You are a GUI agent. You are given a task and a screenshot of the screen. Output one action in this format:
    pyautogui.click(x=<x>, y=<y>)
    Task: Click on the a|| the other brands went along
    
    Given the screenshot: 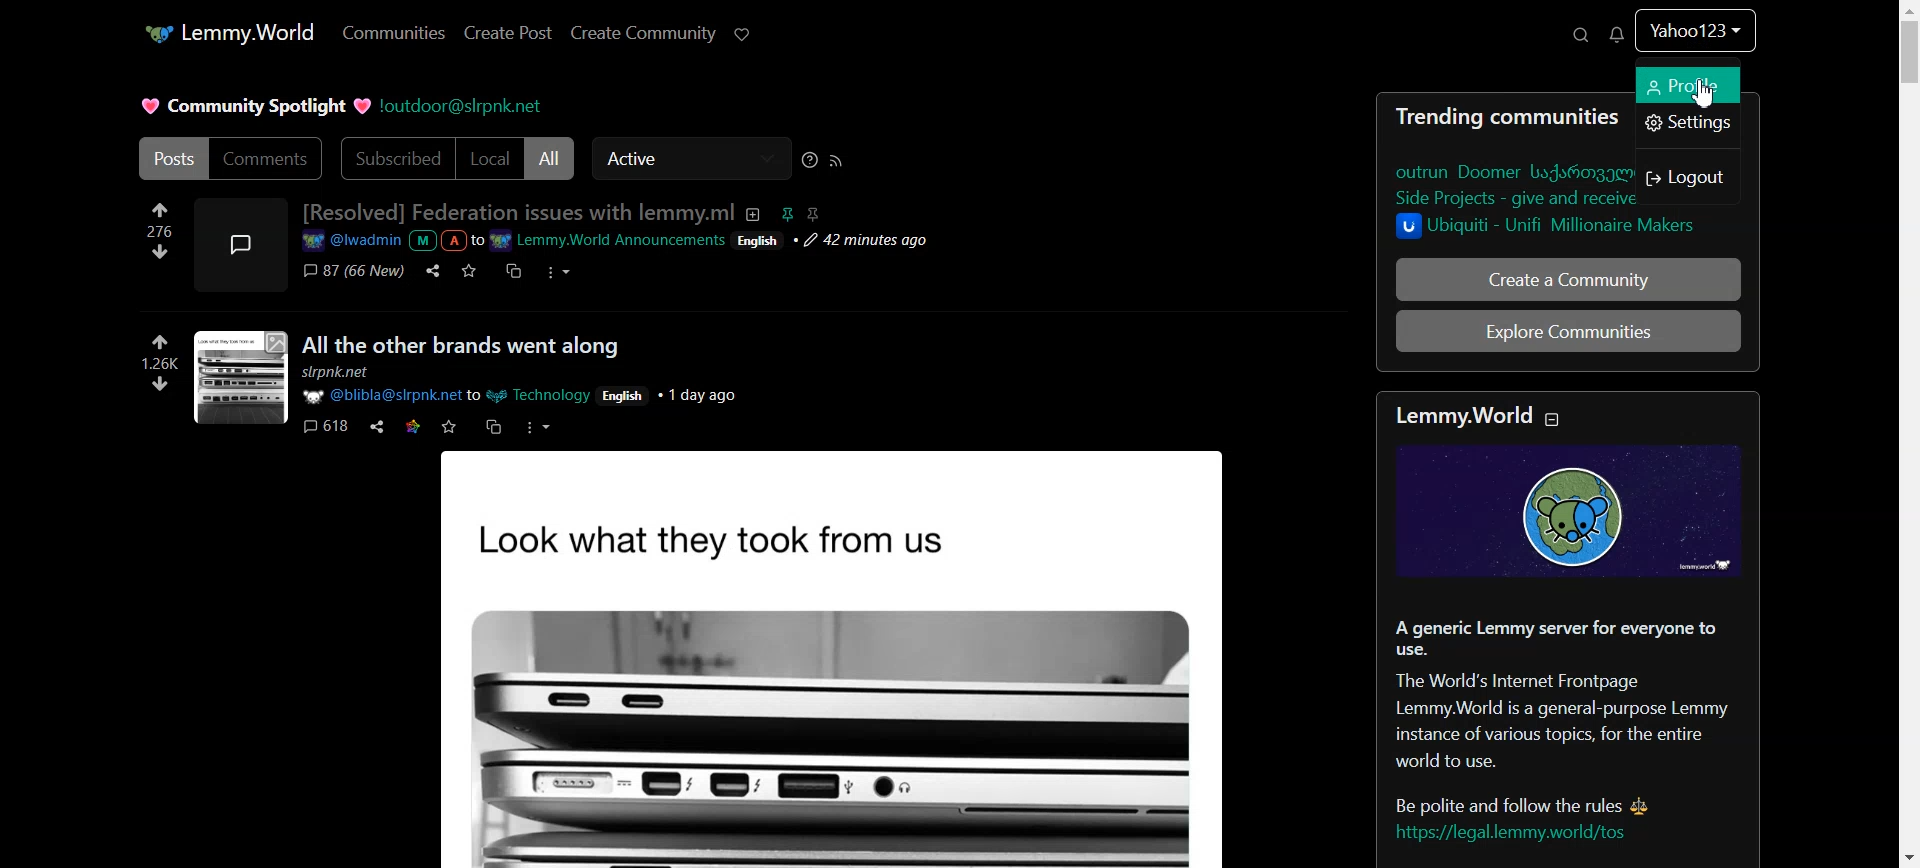 What is the action you would take?
    pyautogui.click(x=462, y=346)
    